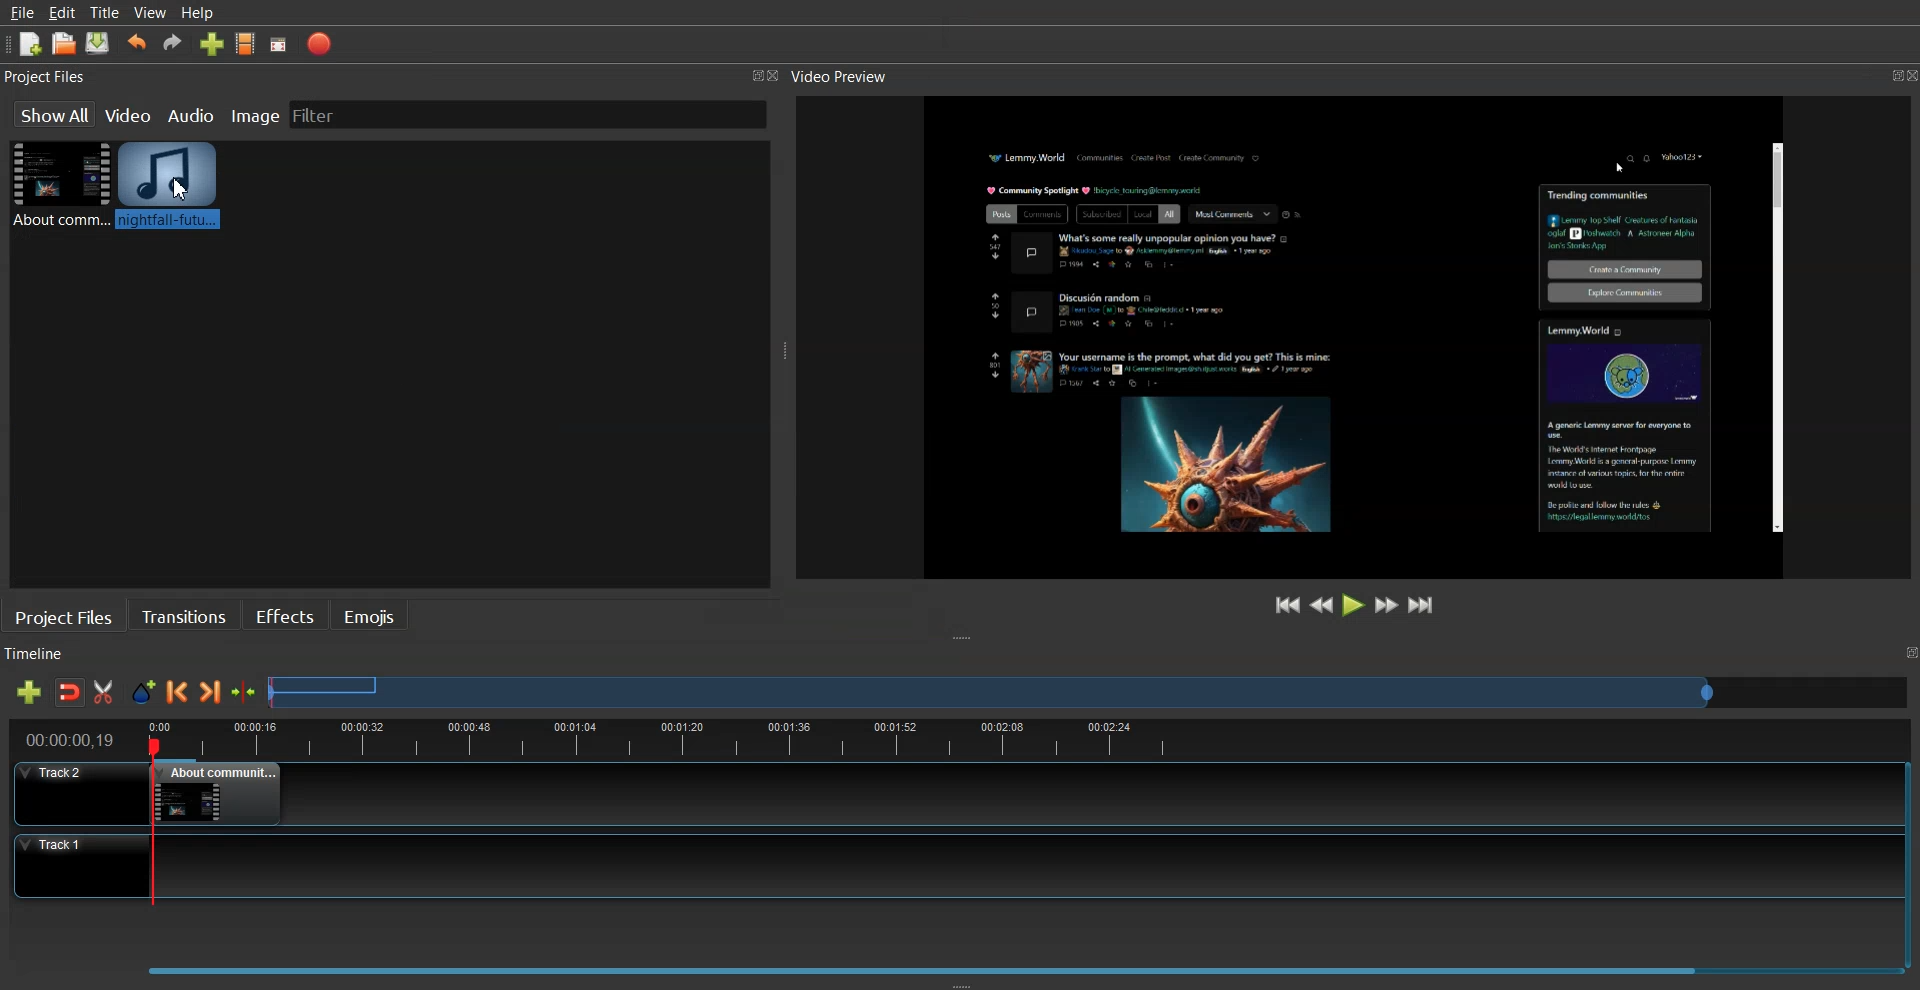  Describe the element at coordinates (1883, 72) in the screenshot. I see `Maximize` at that location.